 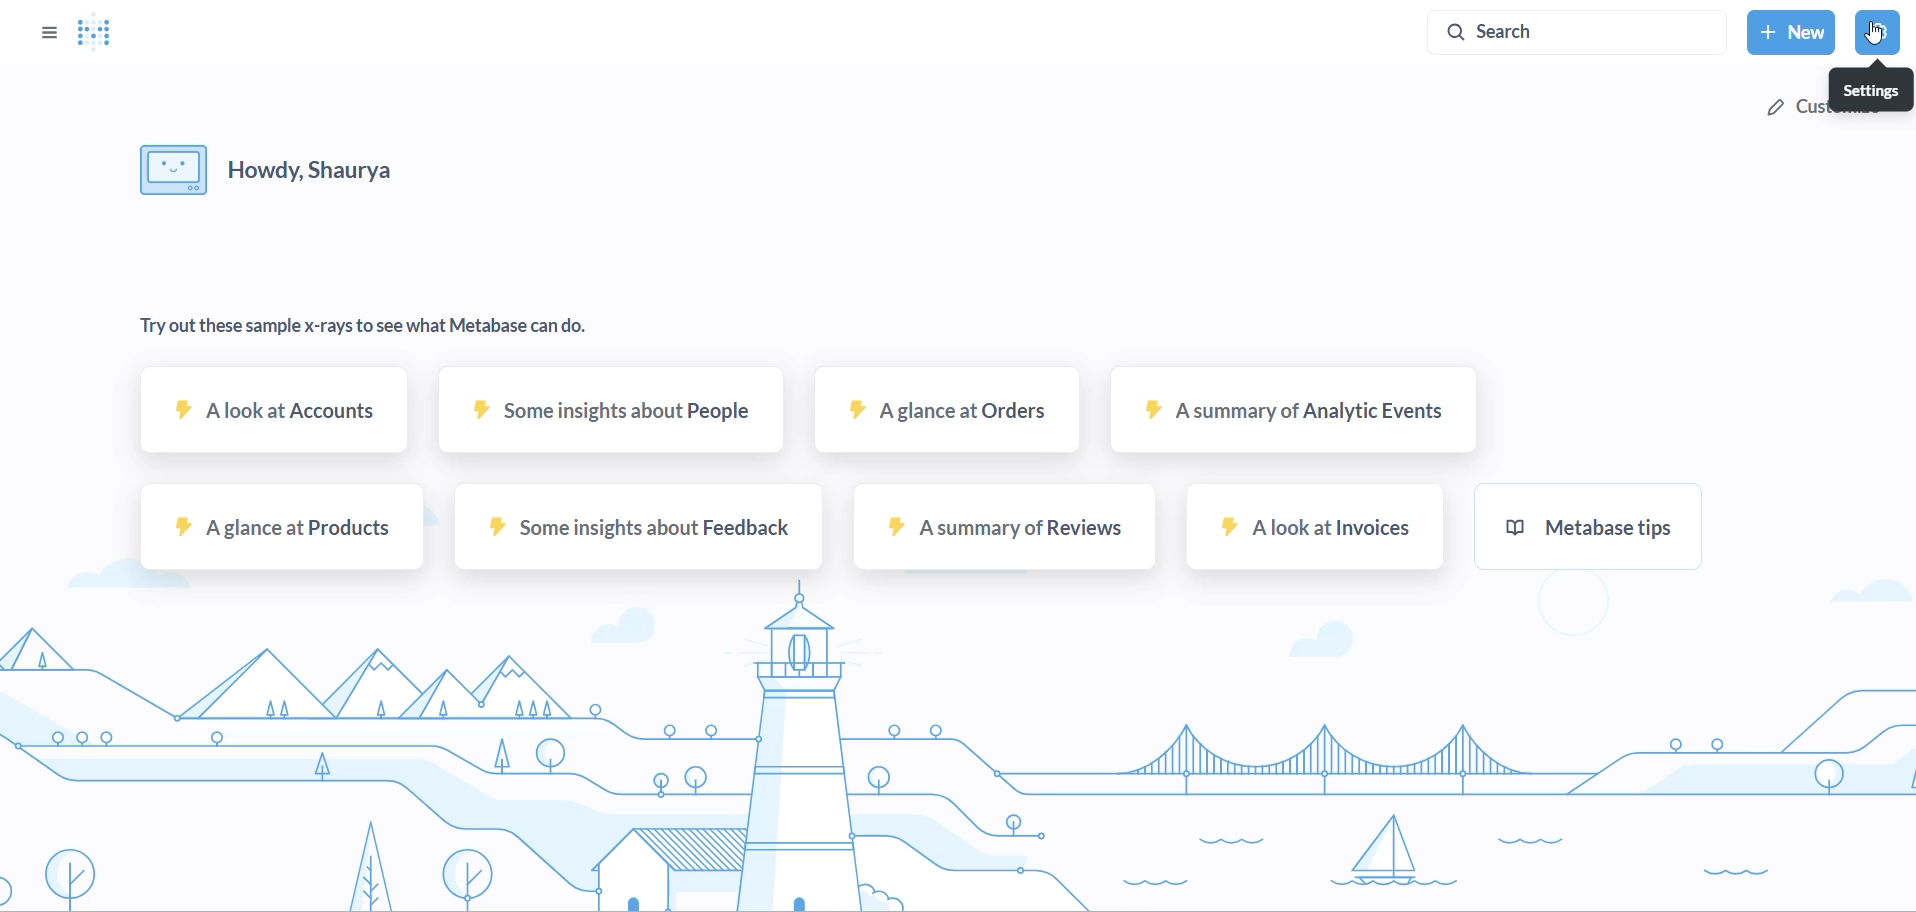 I want to click on SETTINGS, so click(x=1870, y=91).